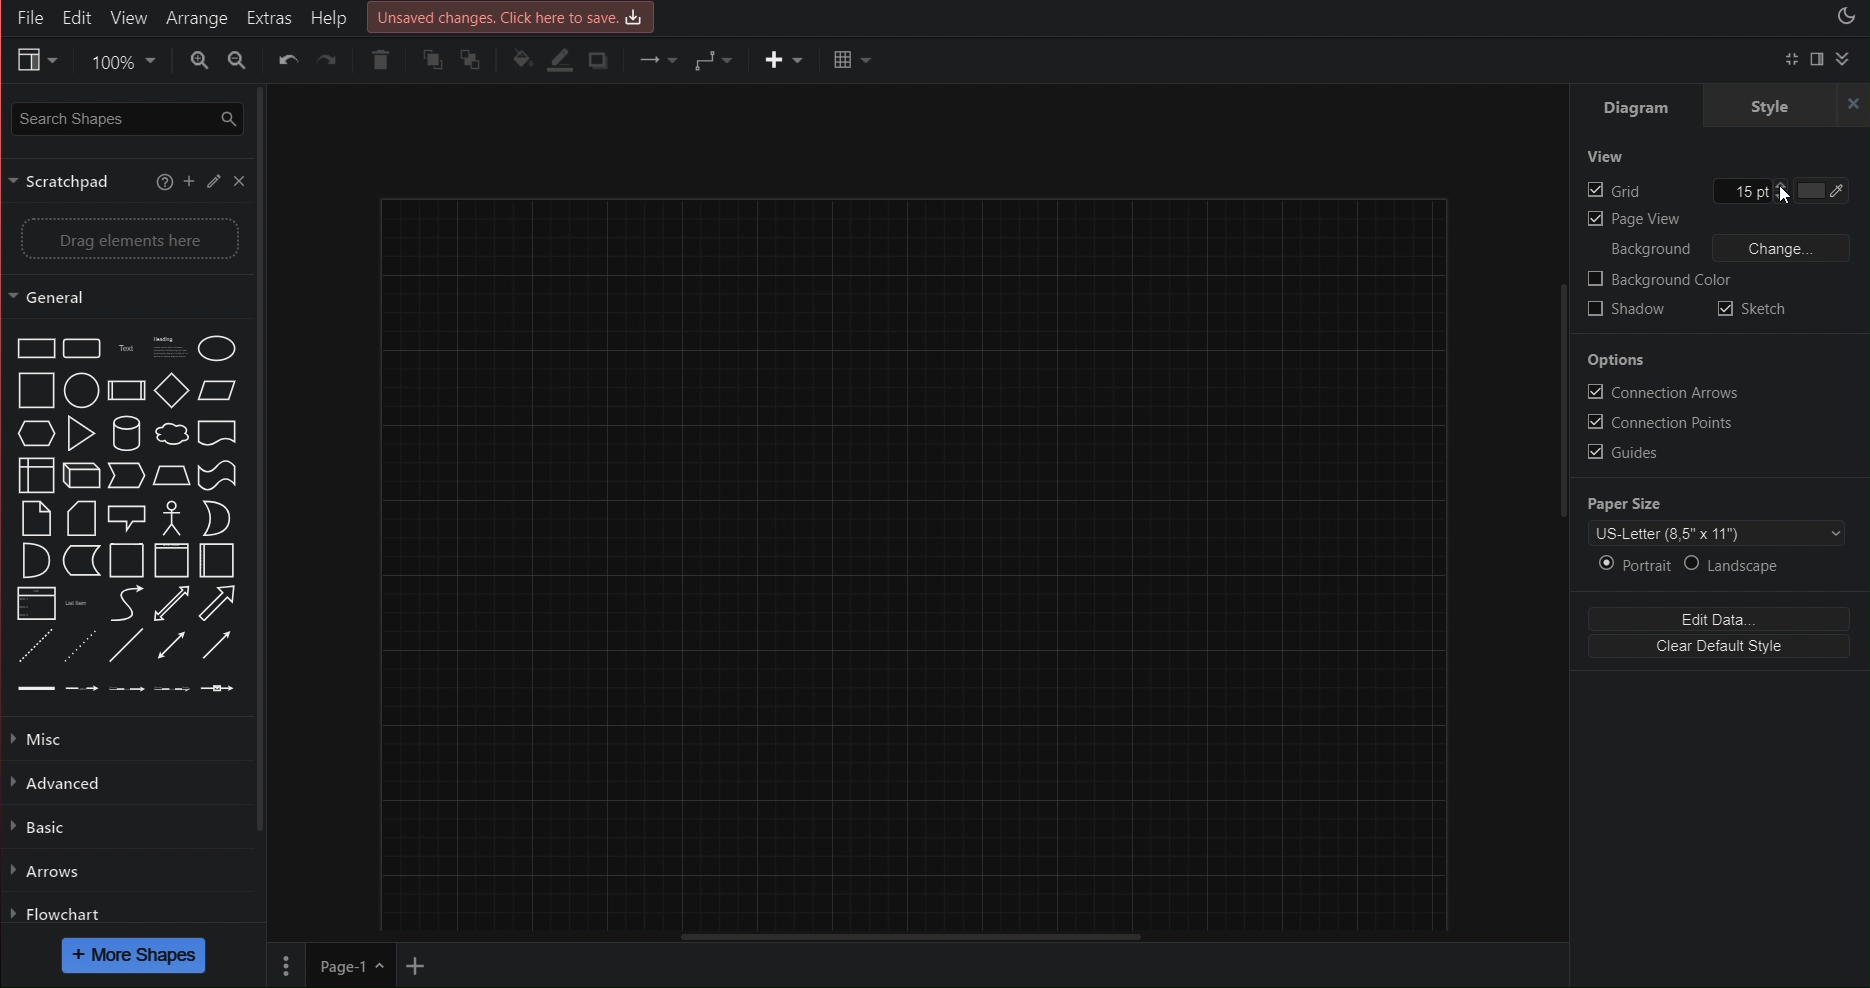  What do you see at coordinates (81, 517) in the screenshot?
I see `` at bounding box center [81, 517].